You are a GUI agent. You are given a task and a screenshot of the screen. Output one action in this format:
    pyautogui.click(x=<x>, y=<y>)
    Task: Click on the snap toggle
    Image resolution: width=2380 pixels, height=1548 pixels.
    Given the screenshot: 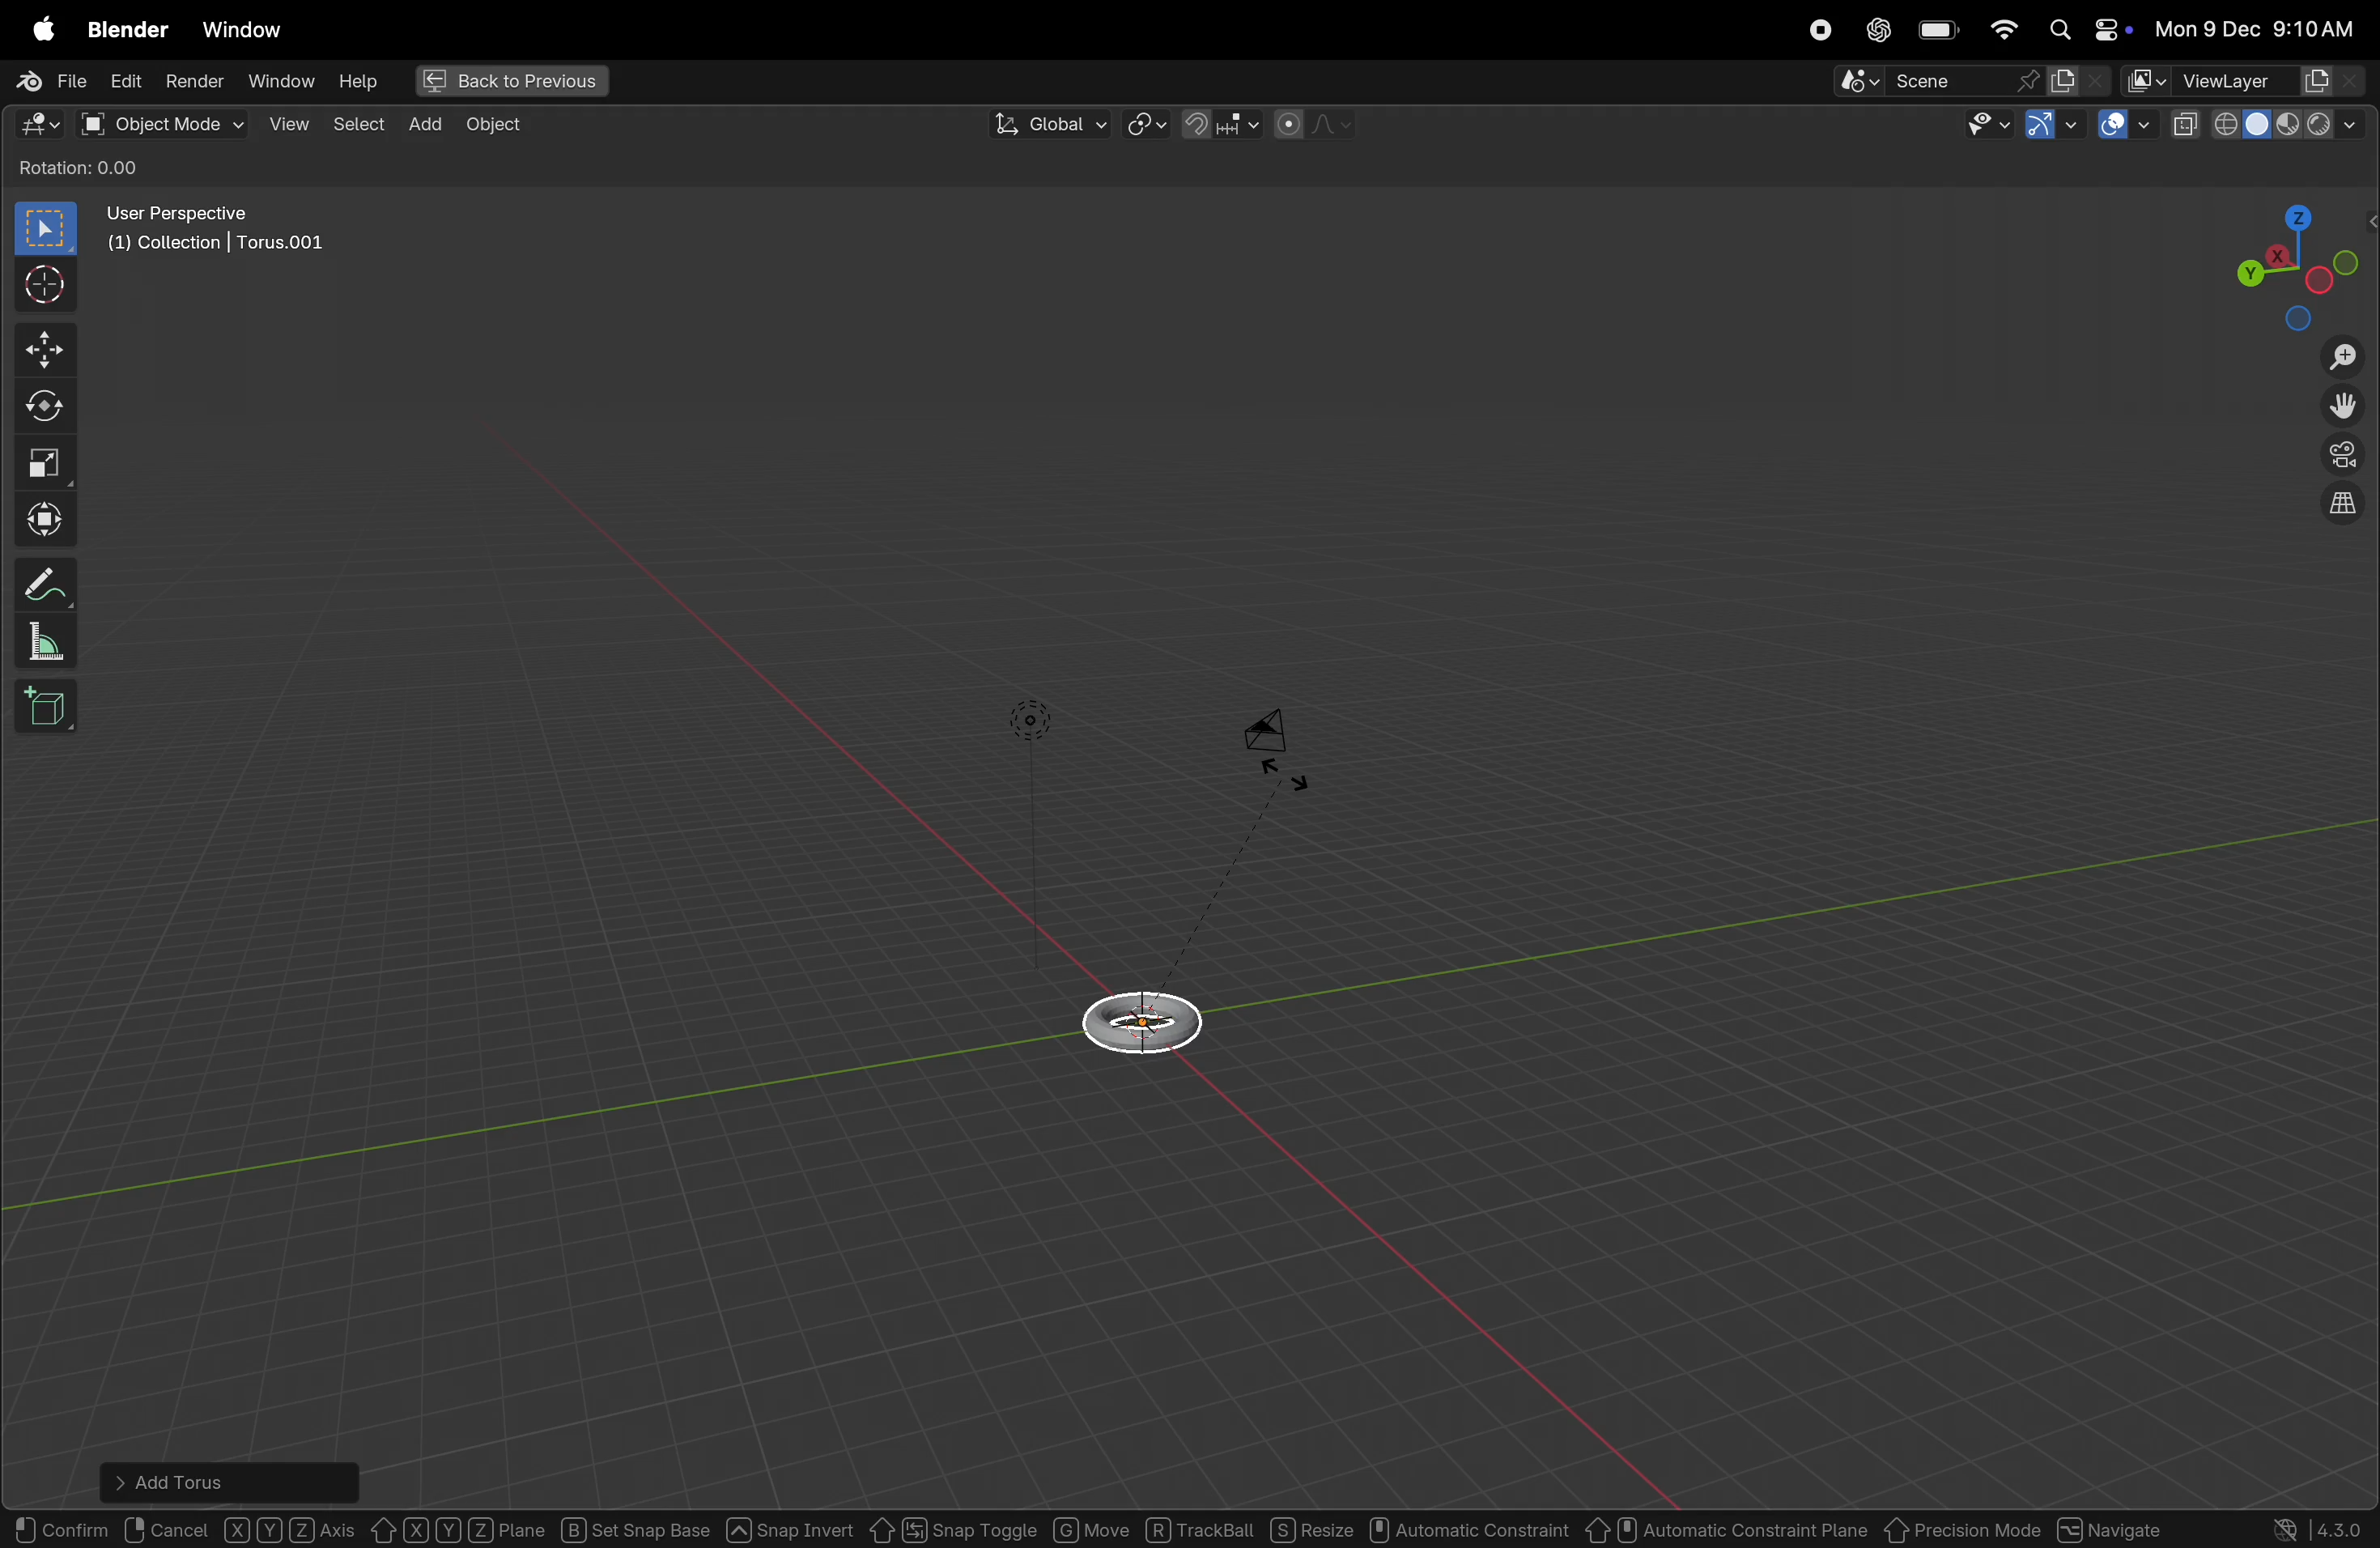 What is the action you would take?
    pyautogui.click(x=951, y=1527)
    